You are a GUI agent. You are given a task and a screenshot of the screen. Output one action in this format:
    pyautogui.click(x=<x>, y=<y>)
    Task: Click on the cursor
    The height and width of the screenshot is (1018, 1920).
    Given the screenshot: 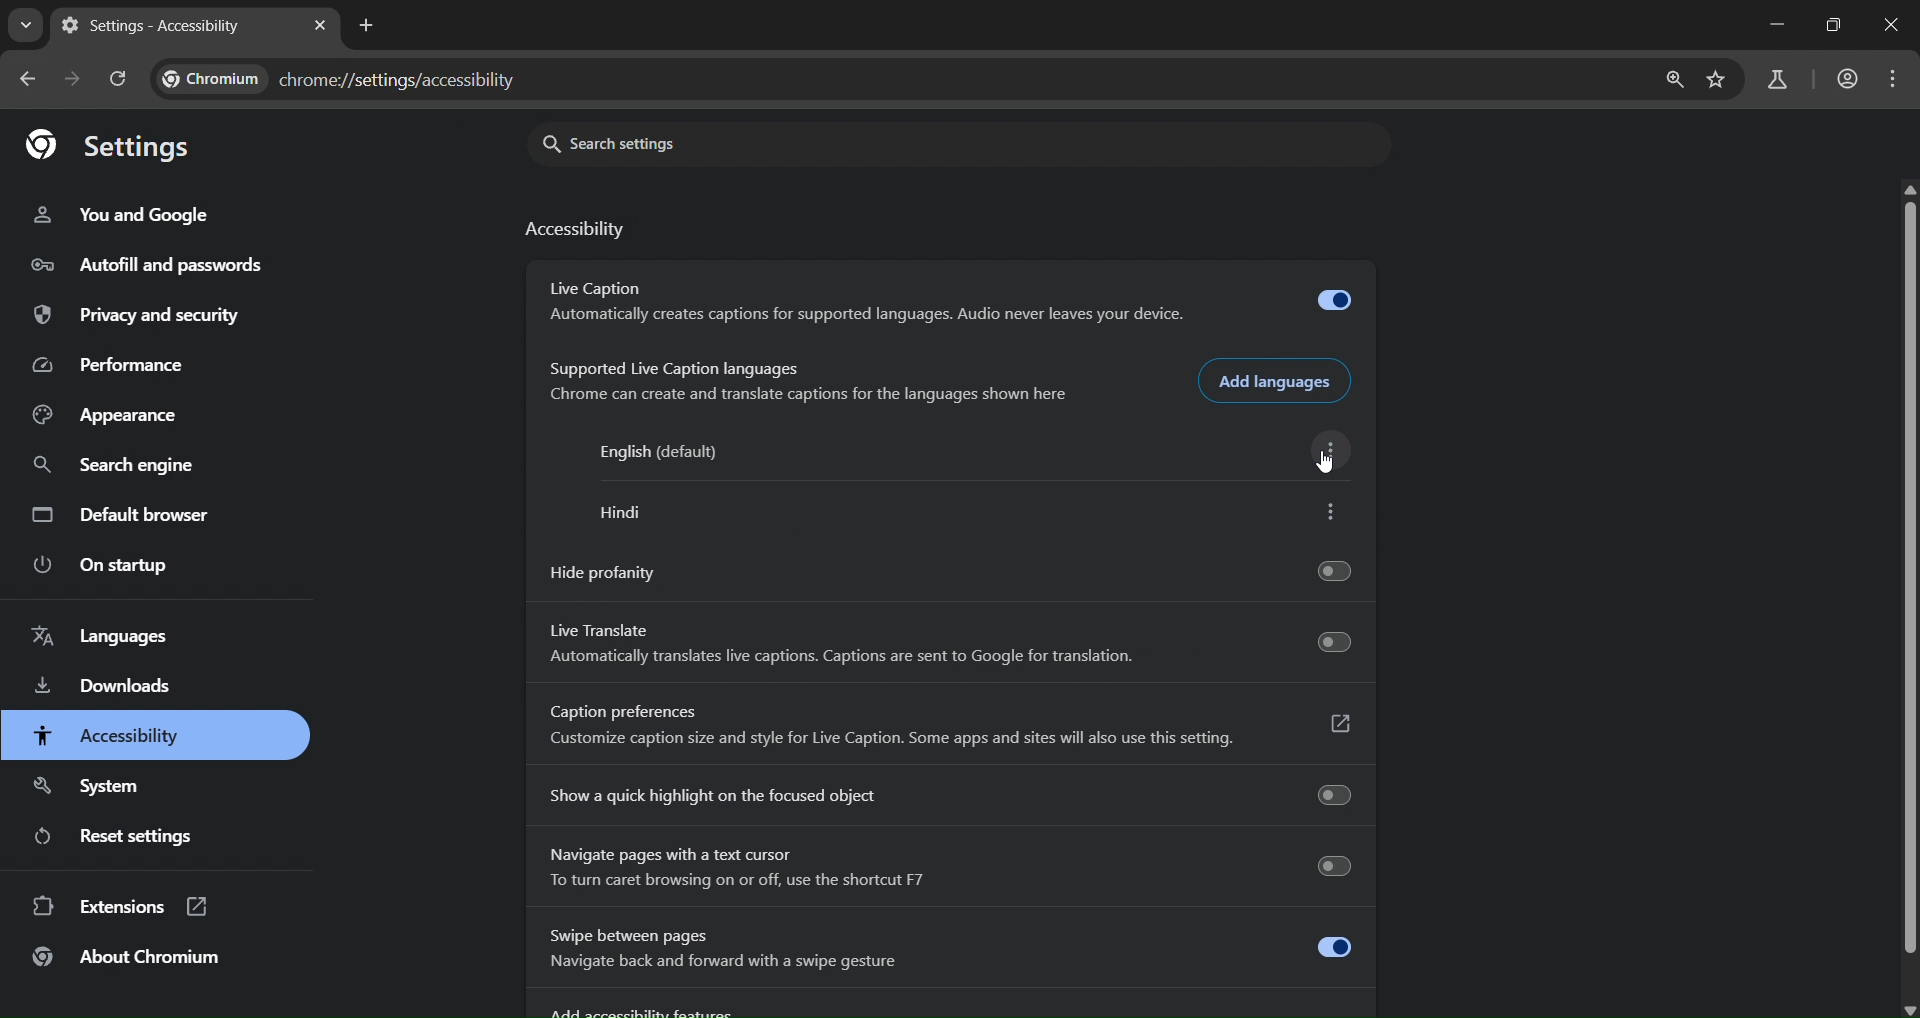 What is the action you would take?
    pyautogui.click(x=1333, y=468)
    